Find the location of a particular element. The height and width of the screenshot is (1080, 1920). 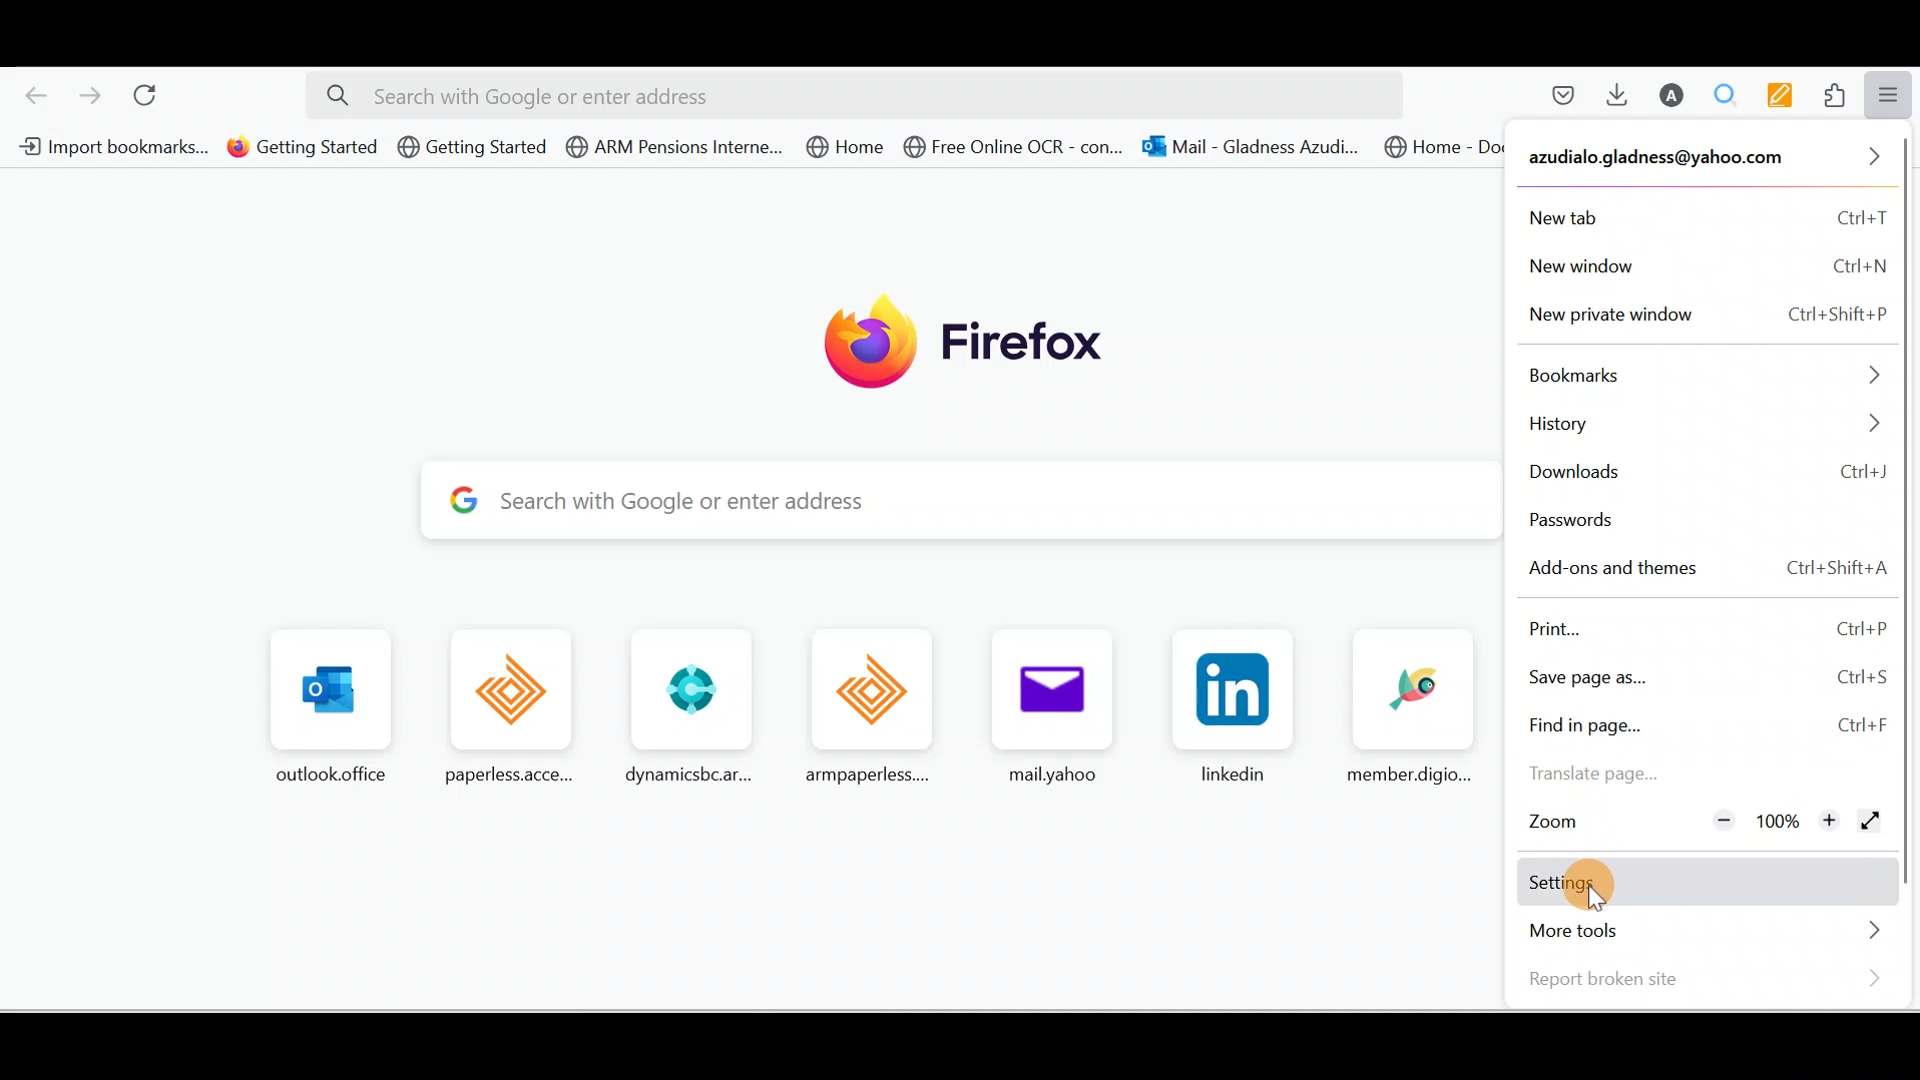

Bookmarks is located at coordinates (1703, 371).